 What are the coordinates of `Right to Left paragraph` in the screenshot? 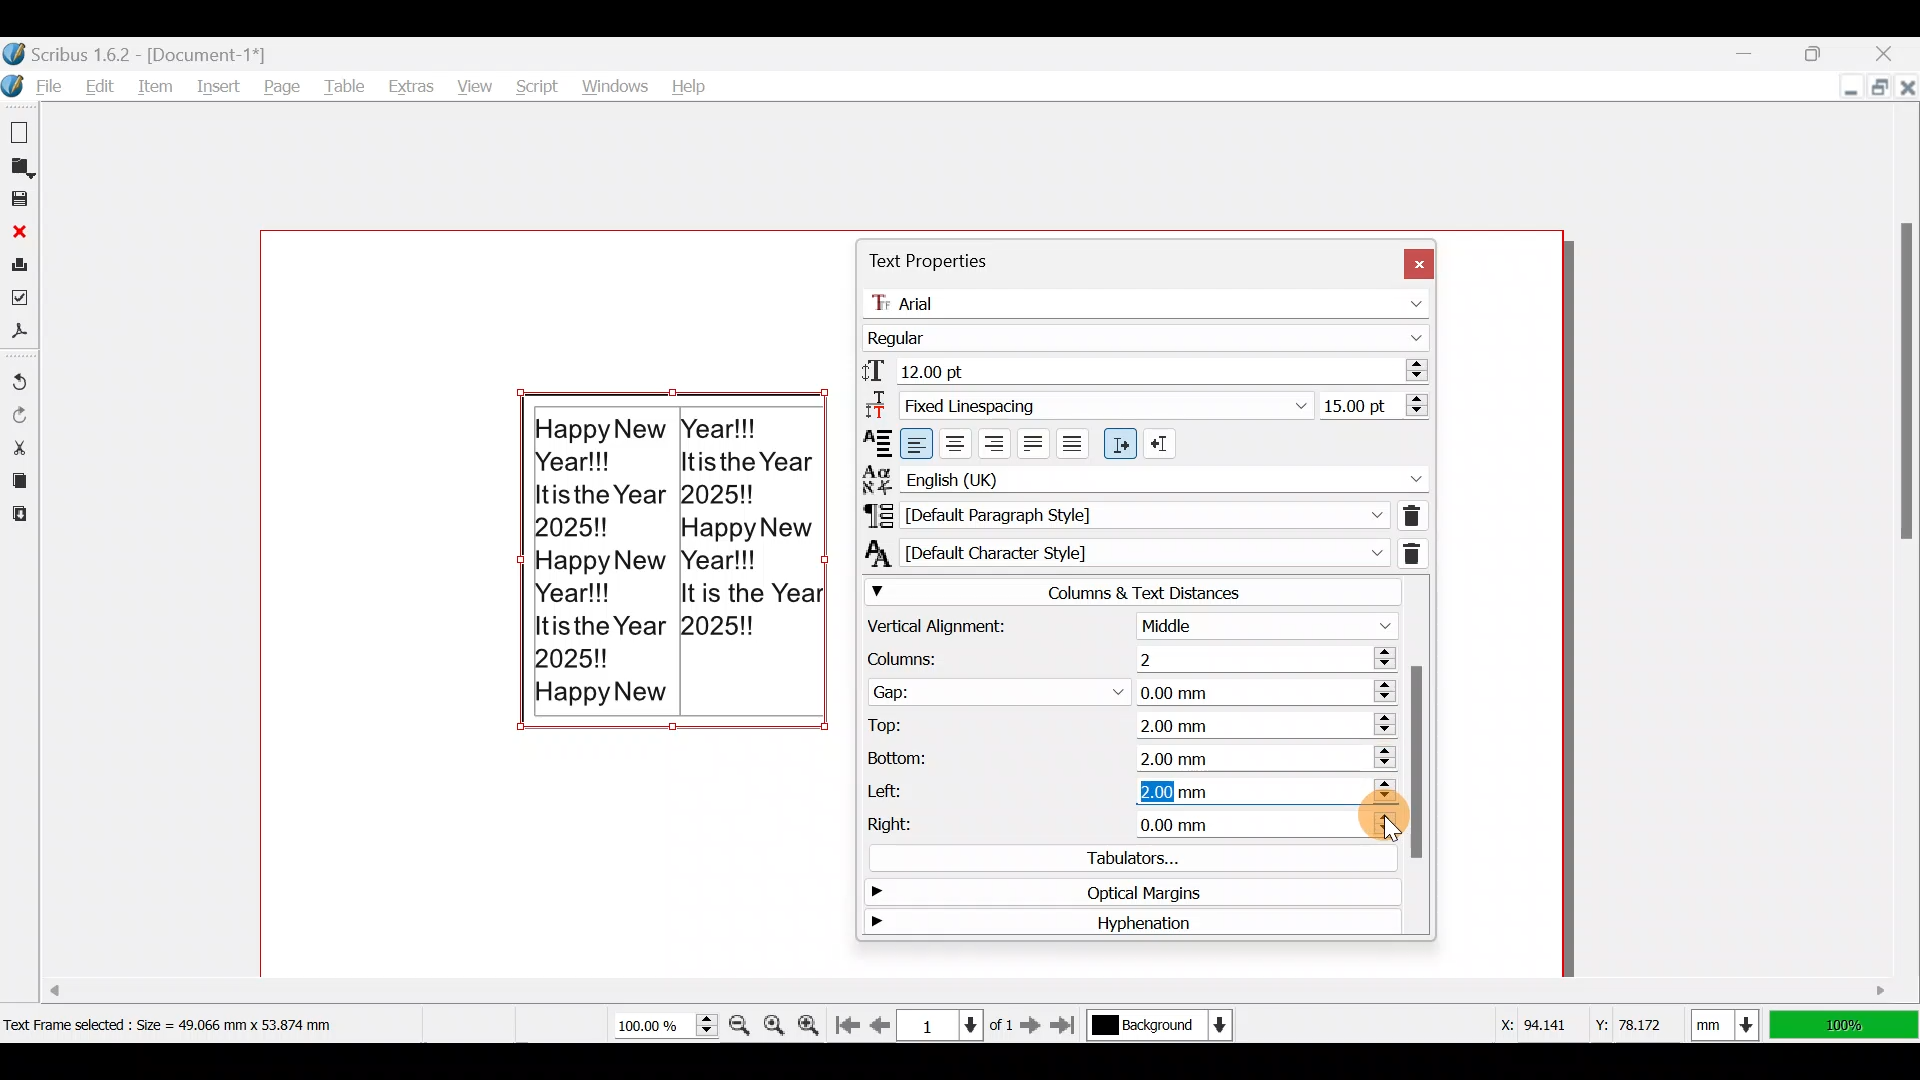 It's located at (1164, 439).